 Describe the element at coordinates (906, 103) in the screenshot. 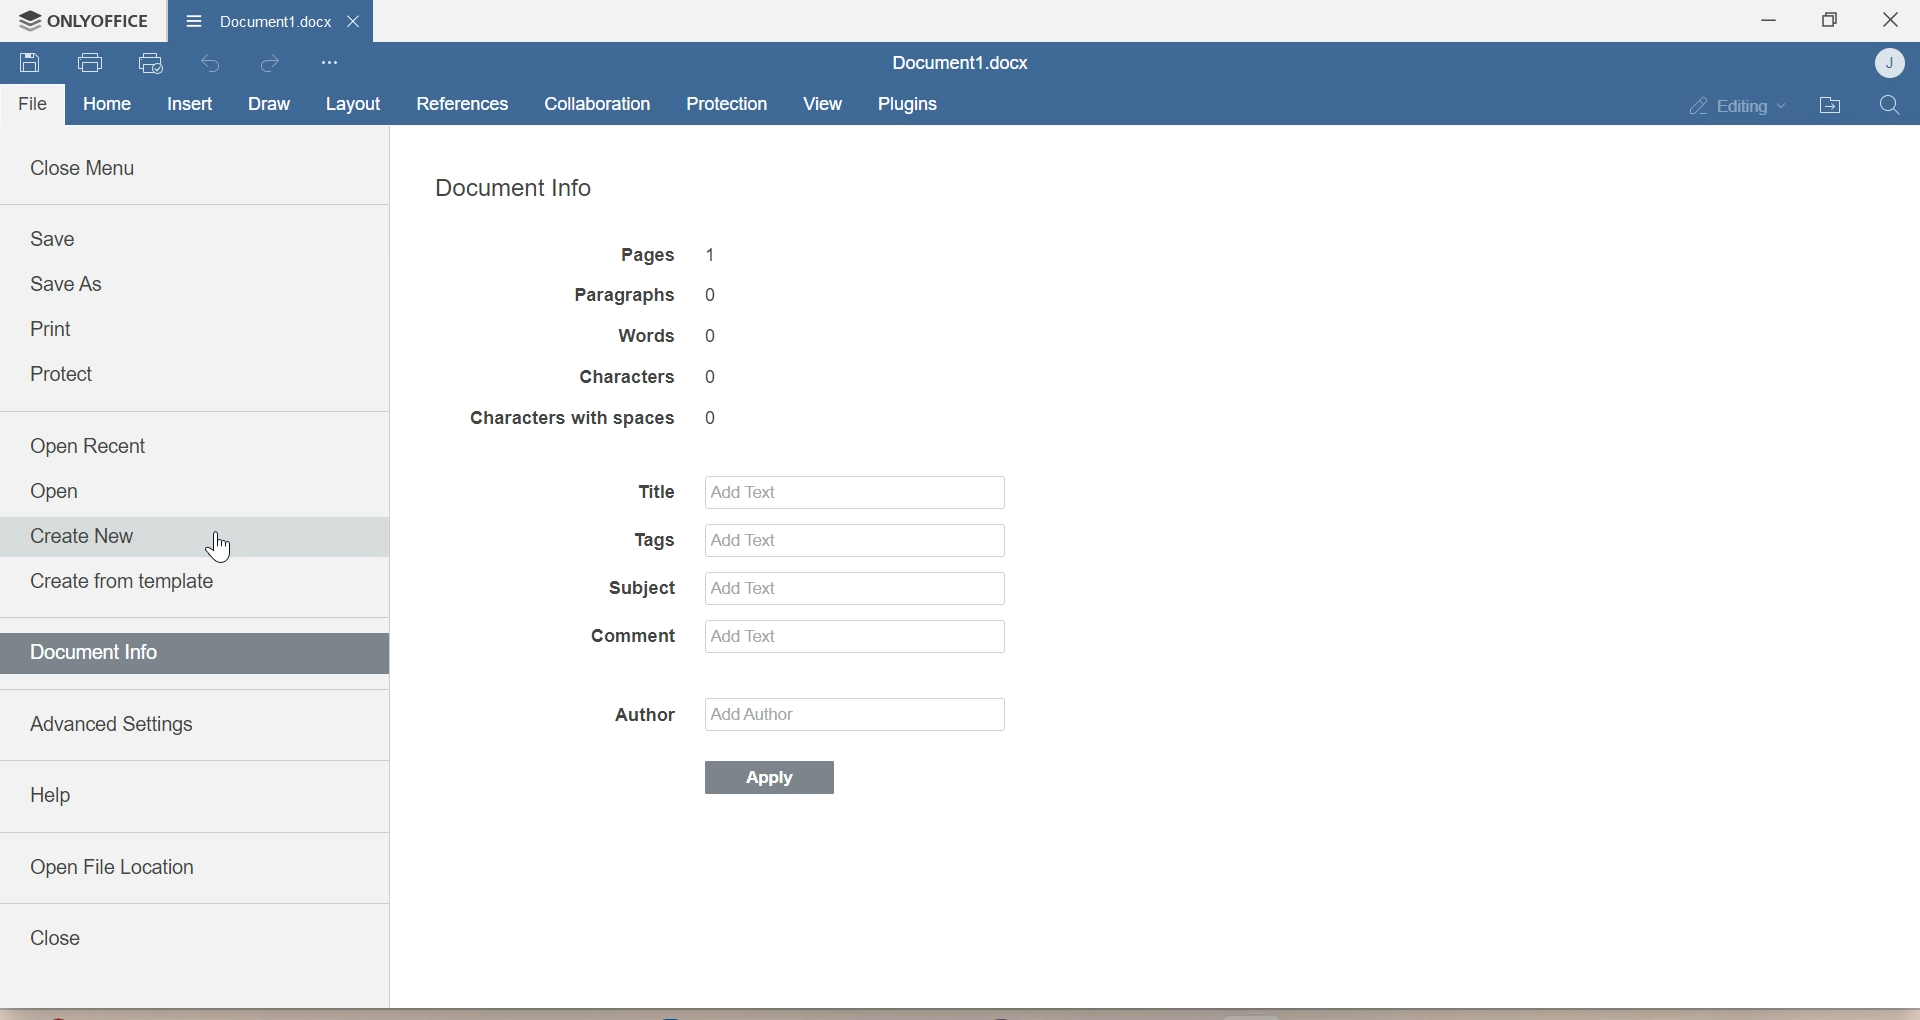

I see `Plugins` at that location.